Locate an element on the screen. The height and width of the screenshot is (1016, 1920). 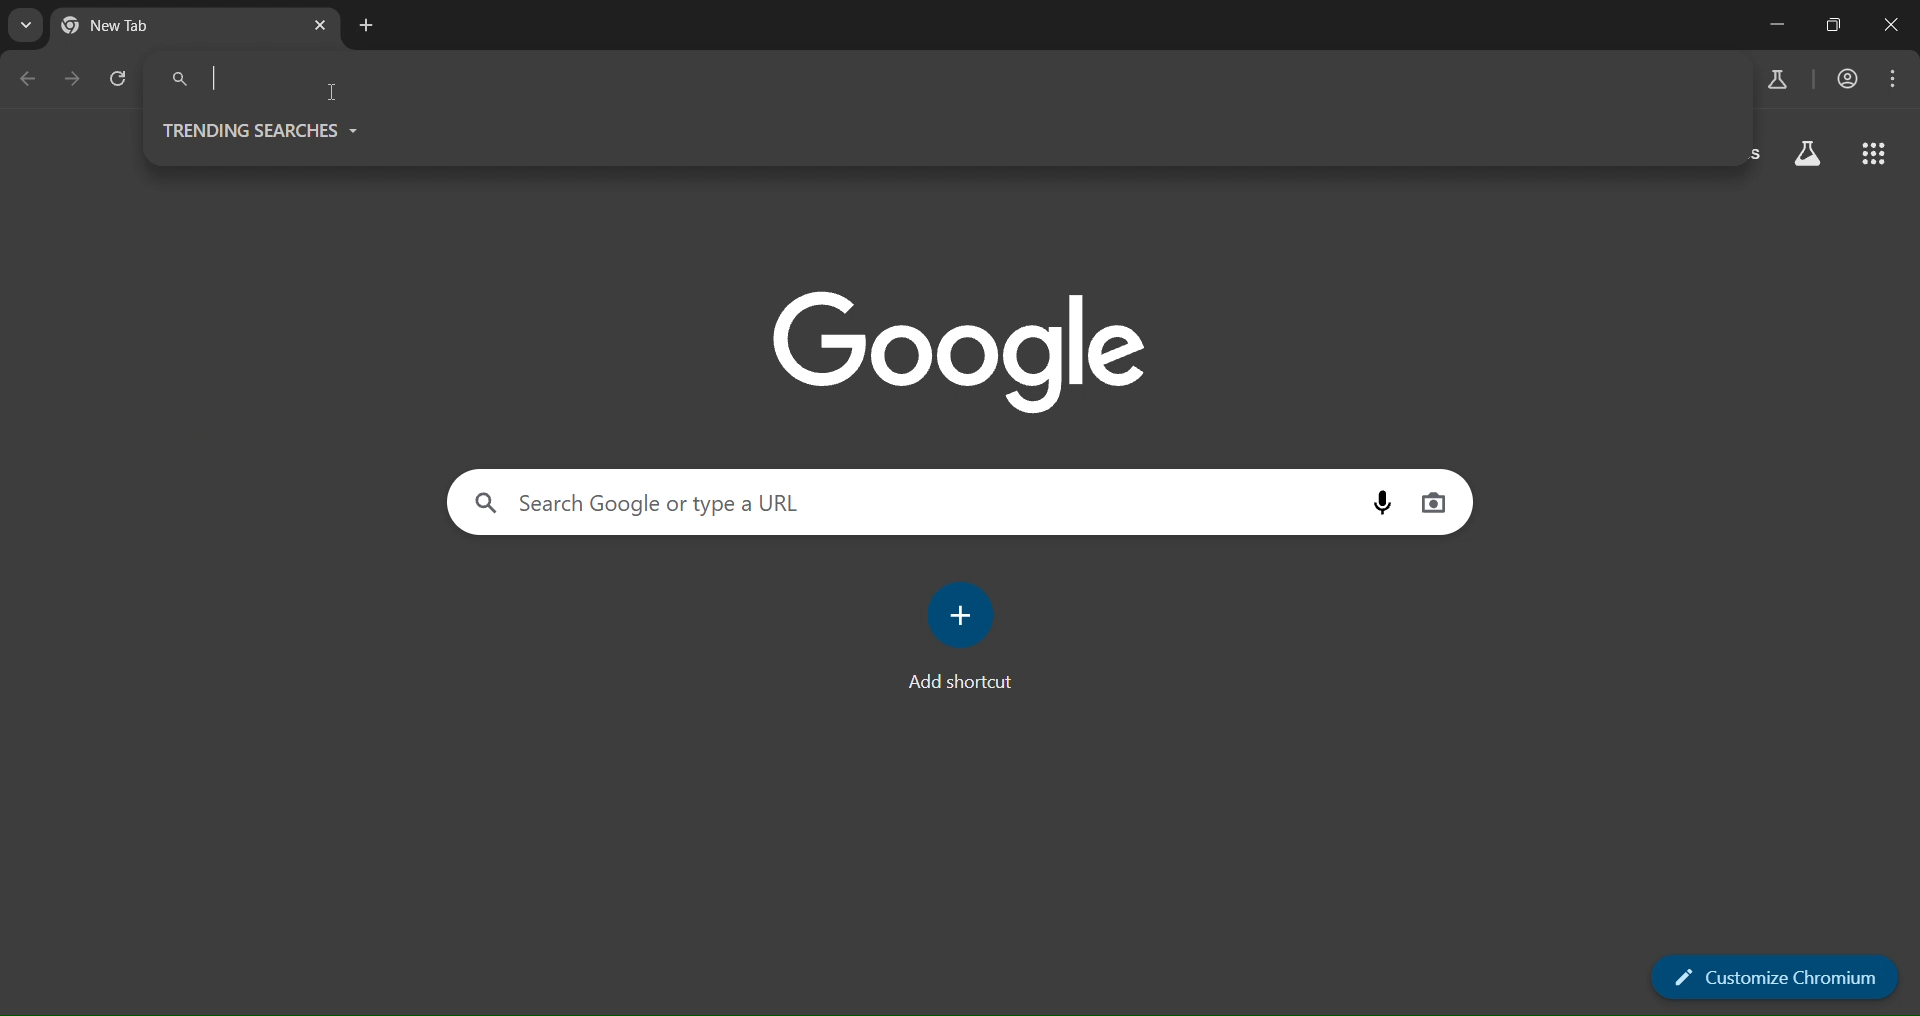
searchpanel is located at coordinates (943, 79).